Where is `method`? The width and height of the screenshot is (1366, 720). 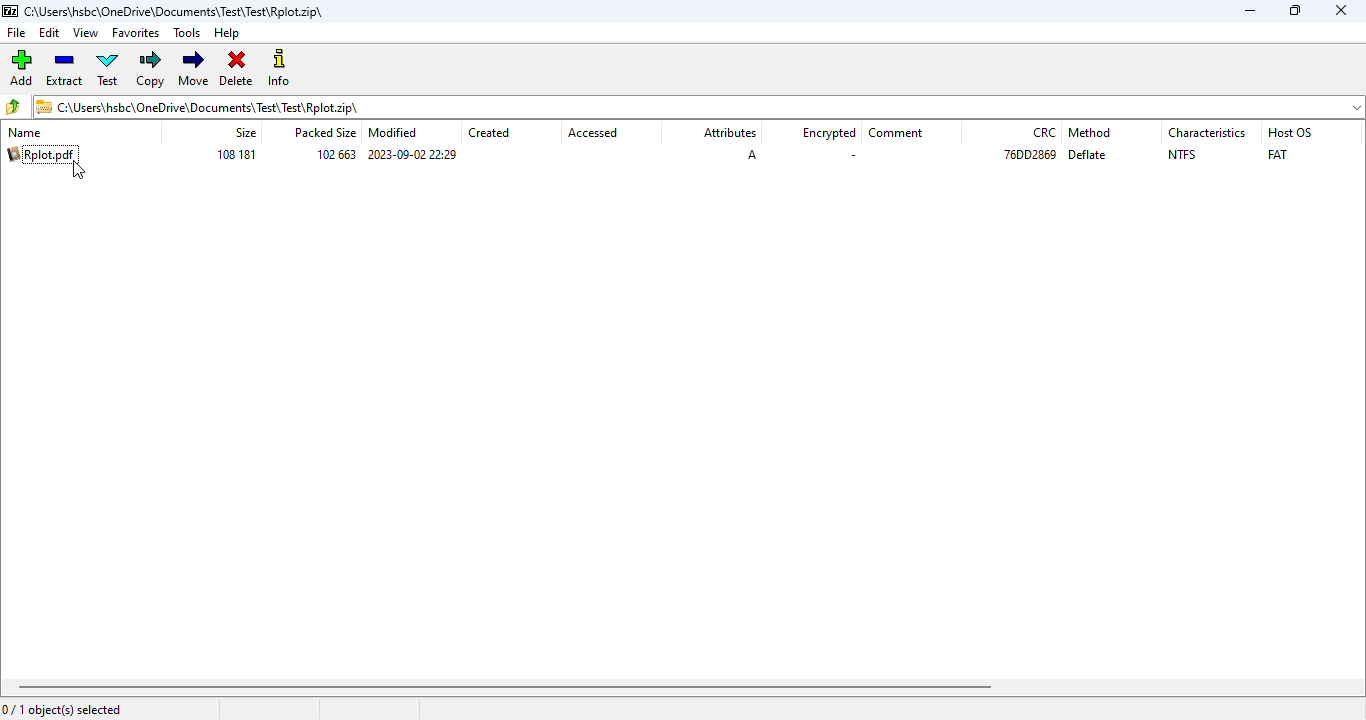
method is located at coordinates (1089, 132).